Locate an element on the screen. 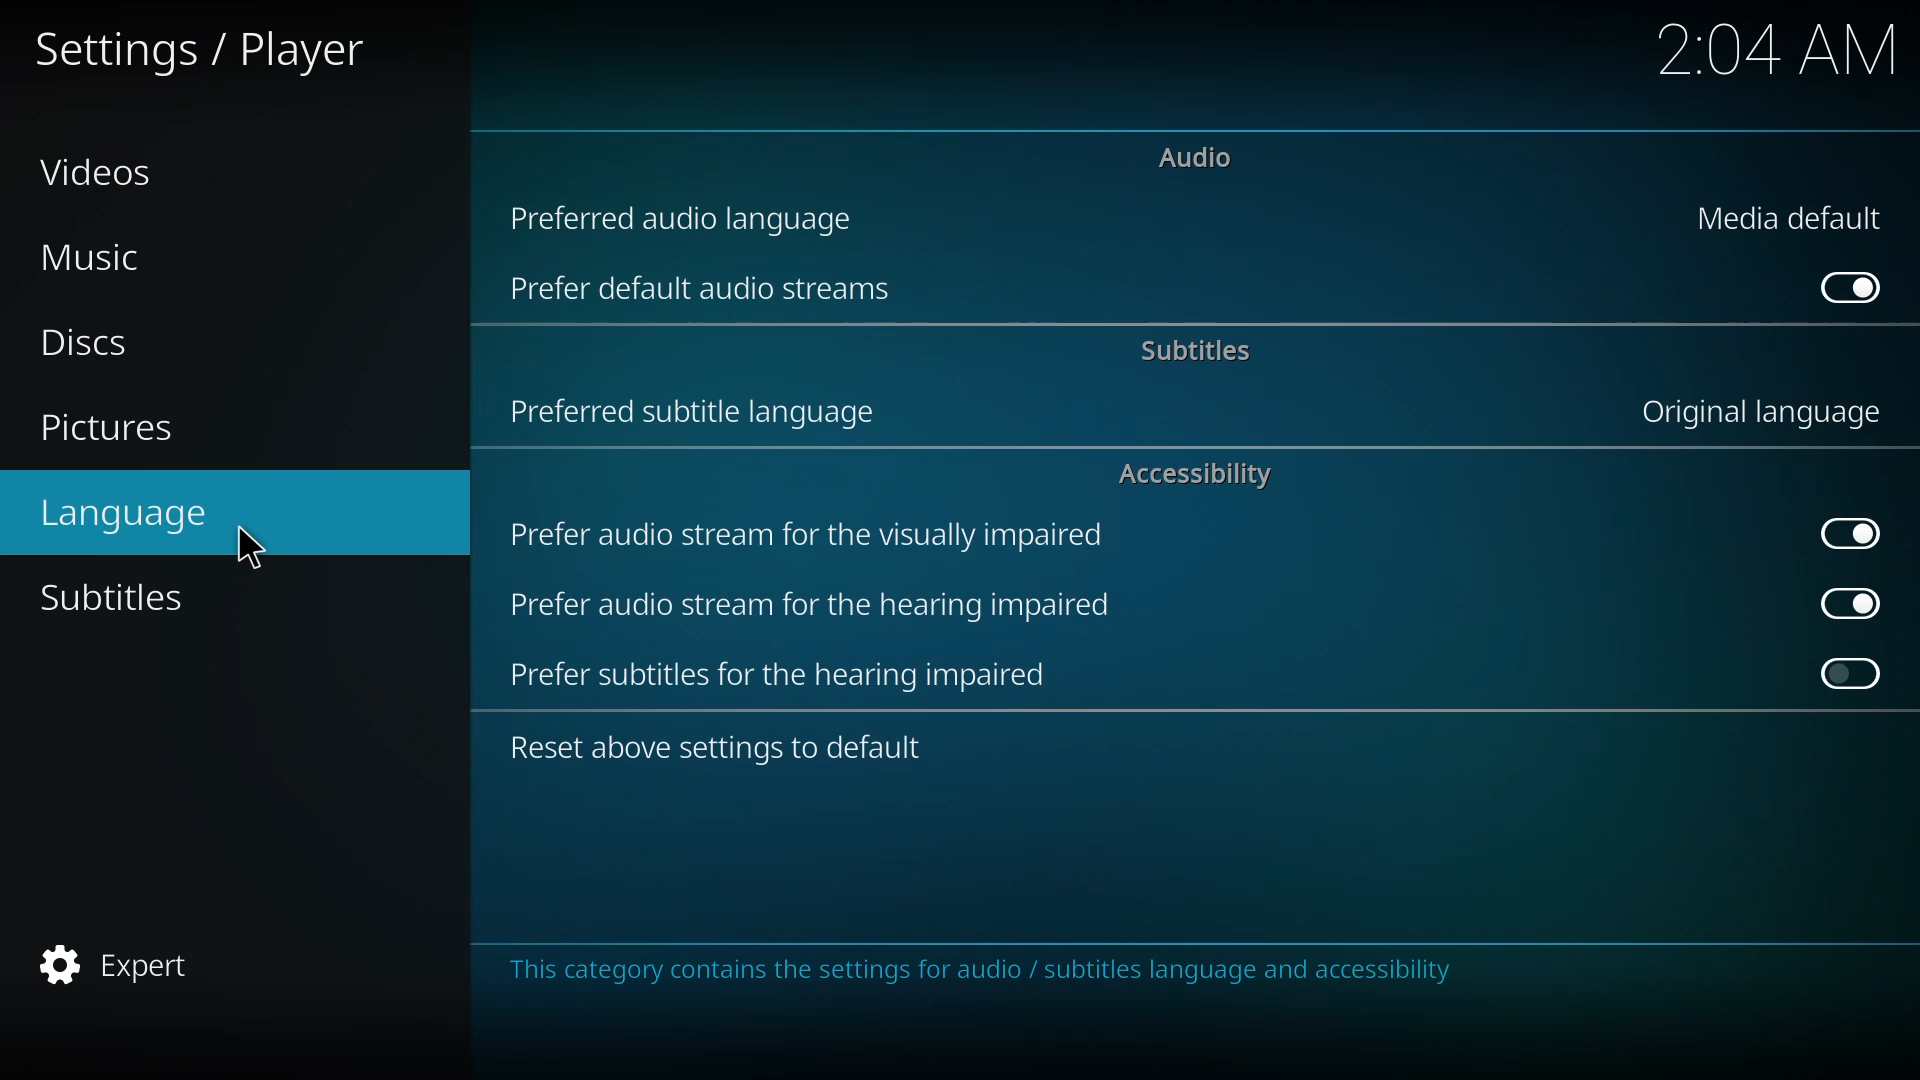 This screenshot has height=1080, width=1920. accessibility is located at coordinates (1191, 475).